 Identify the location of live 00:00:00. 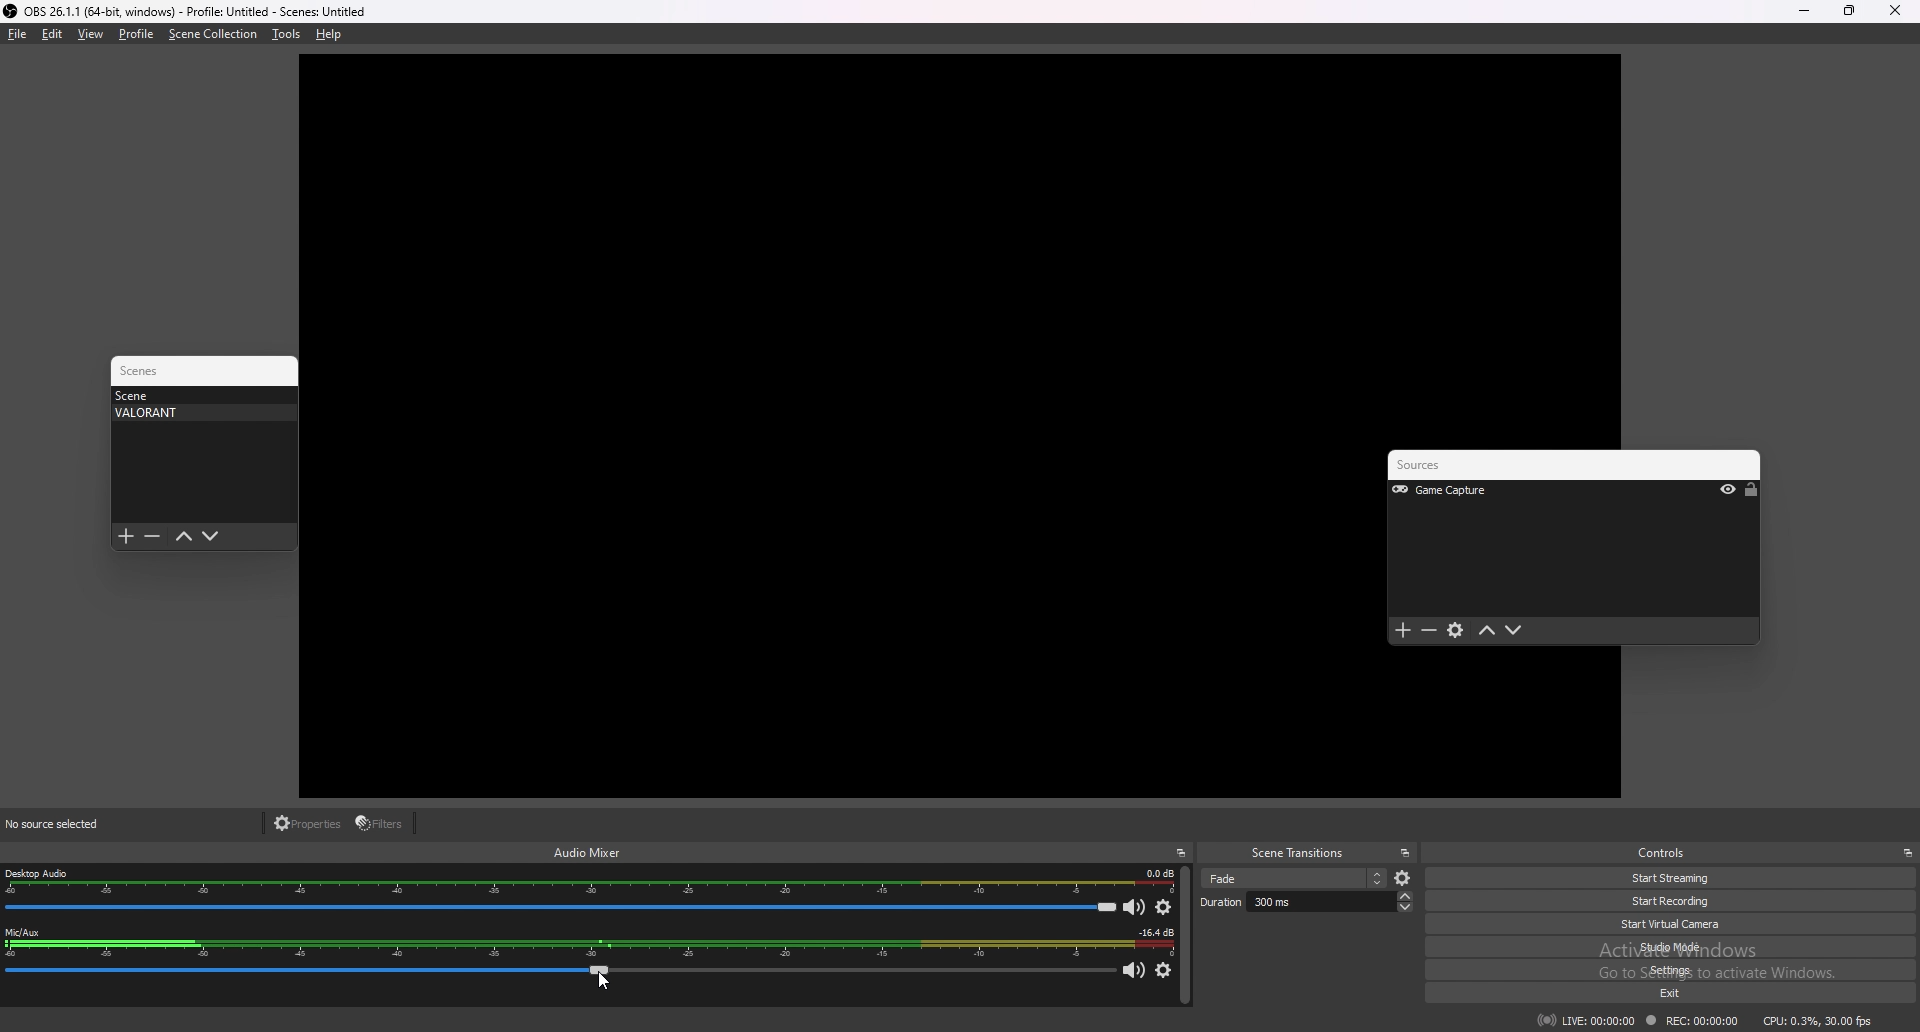
(1586, 1020).